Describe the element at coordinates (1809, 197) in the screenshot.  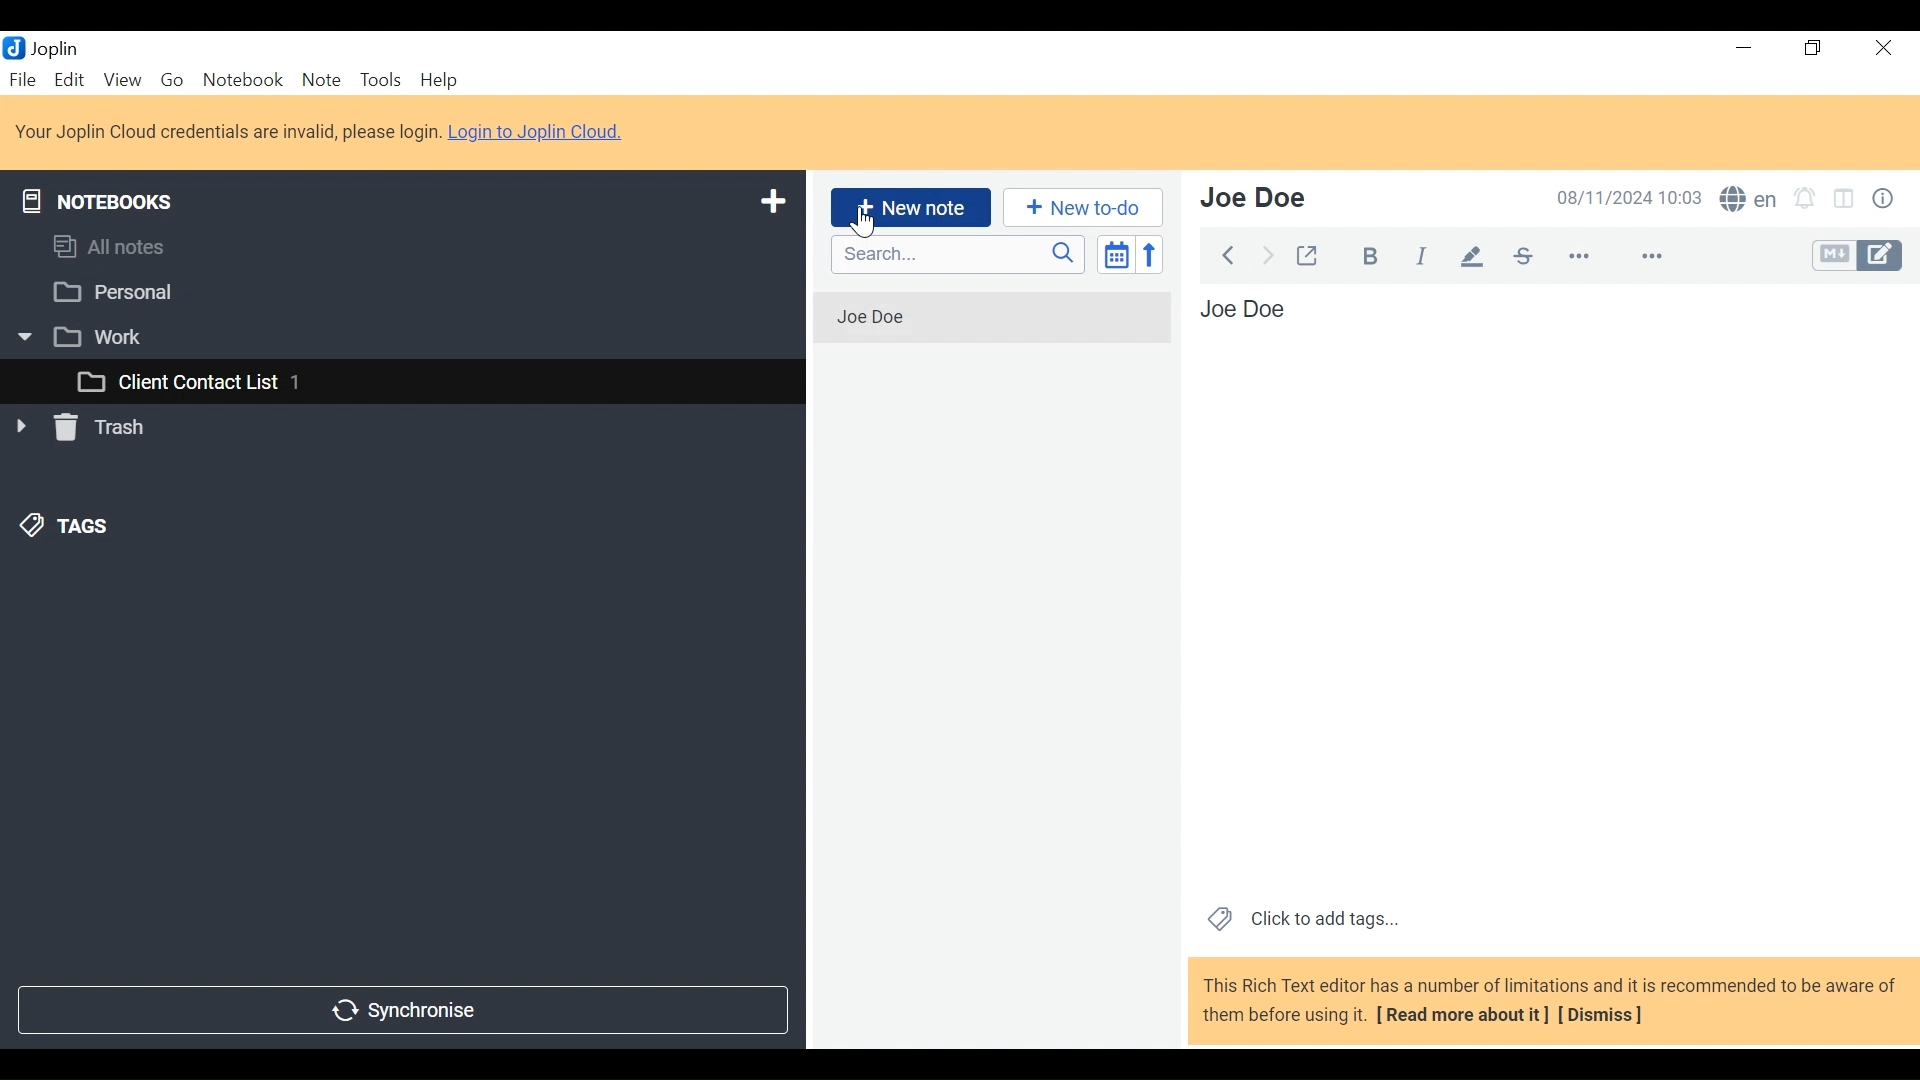
I see `Notifications` at that location.